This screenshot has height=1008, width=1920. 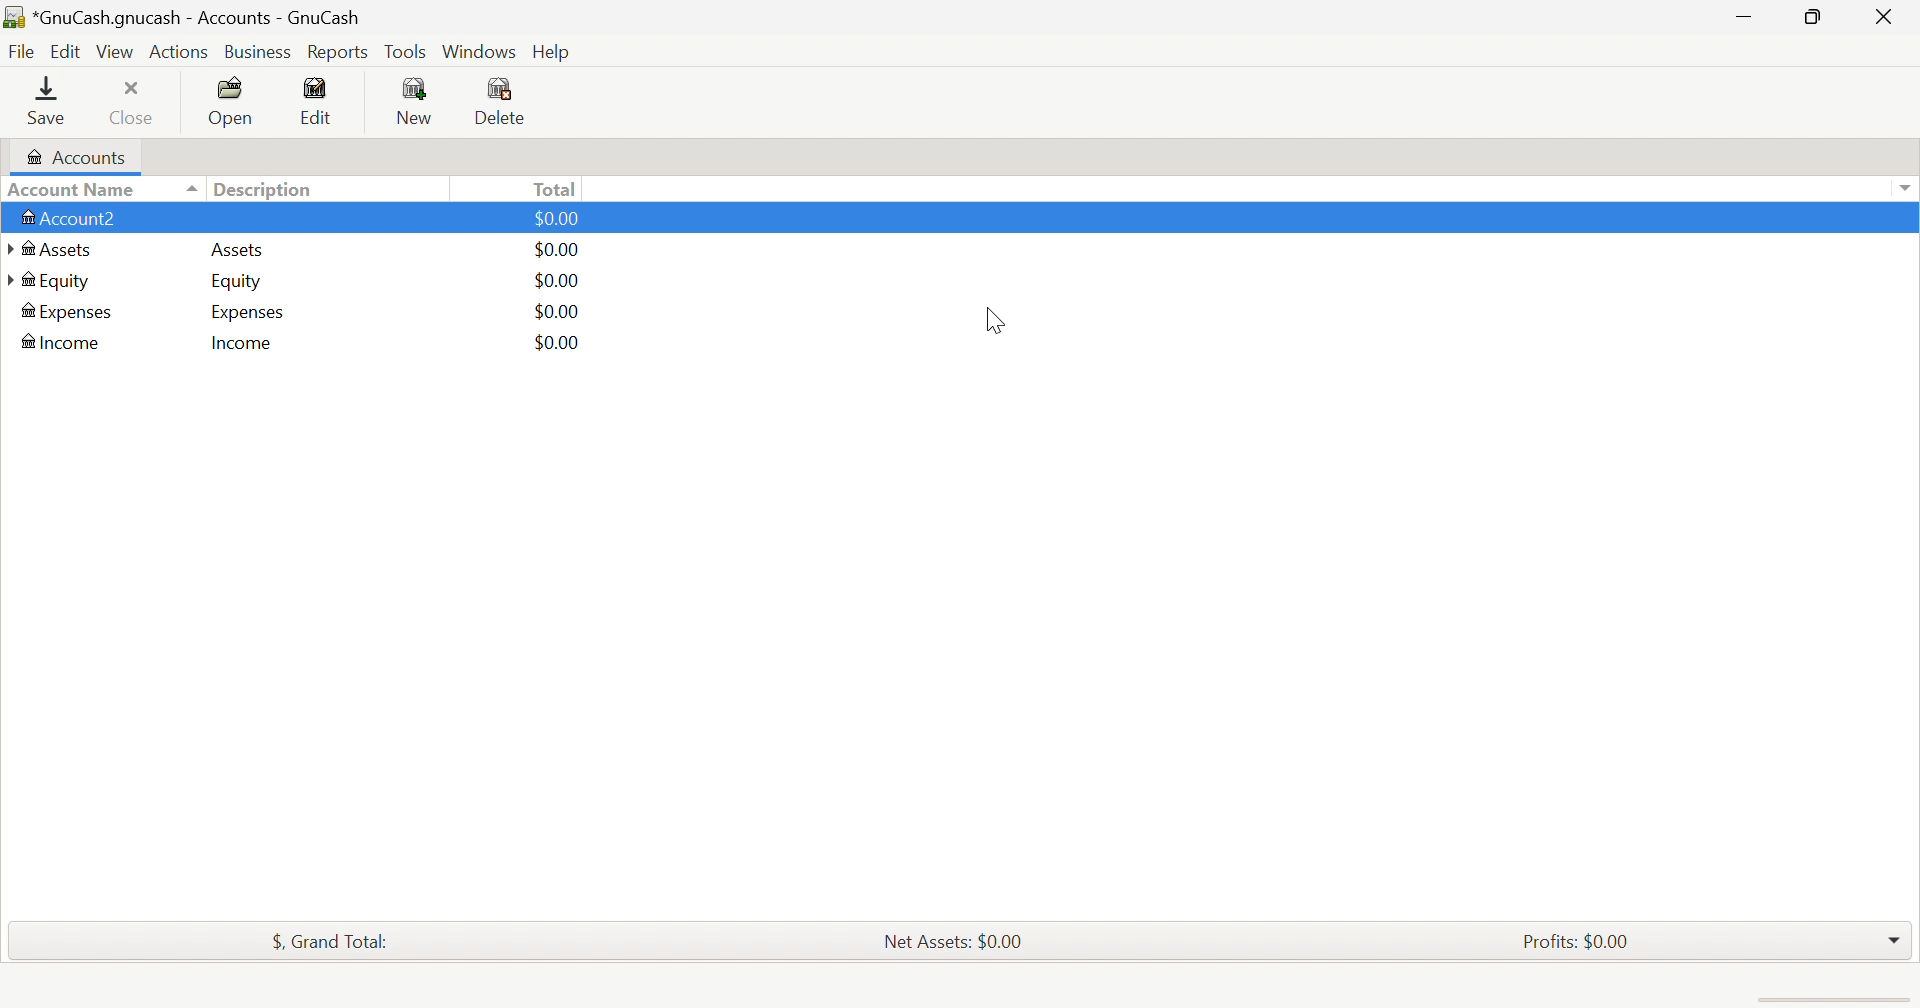 What do you see at coordinates (478, 50) in the screenshot?
I see `Windows` at bounding box center [478, 50].